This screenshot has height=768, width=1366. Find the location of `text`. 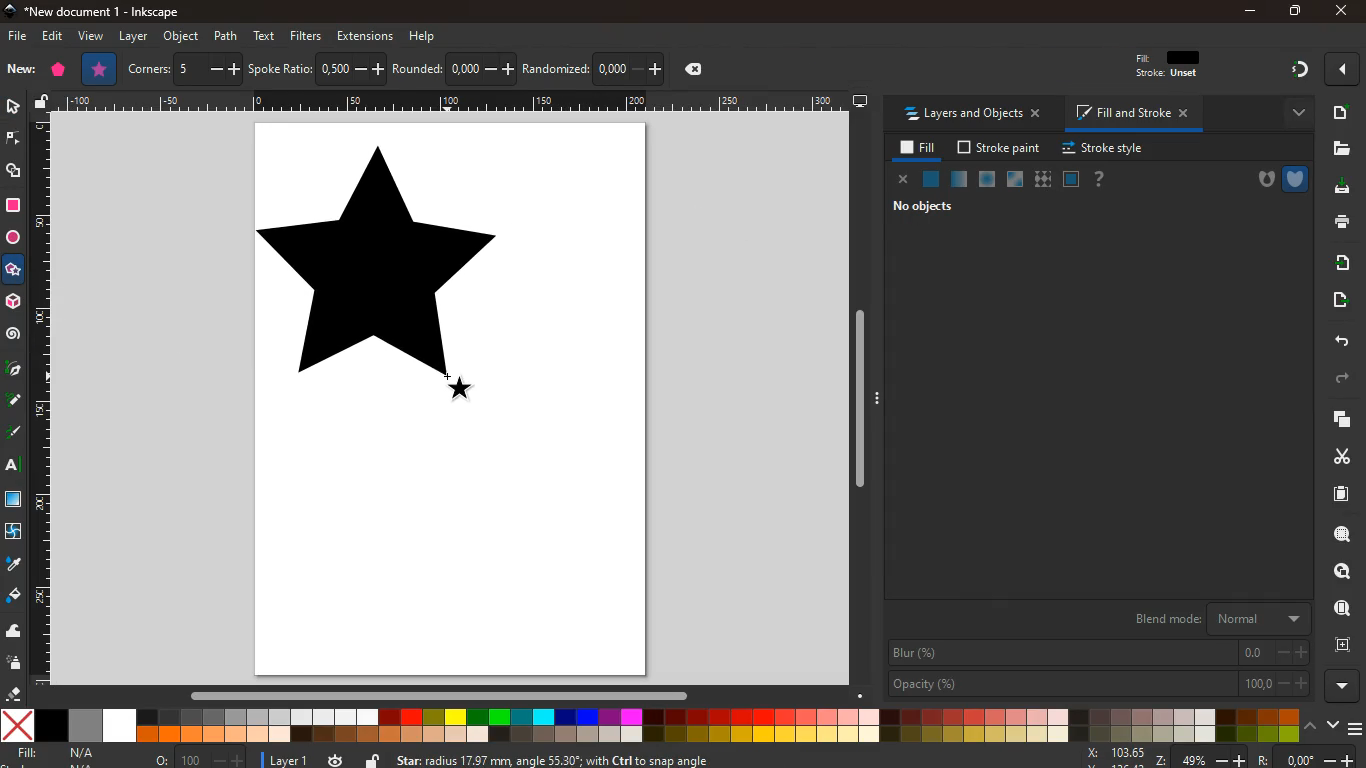

text is located at coordinates (14, 464).